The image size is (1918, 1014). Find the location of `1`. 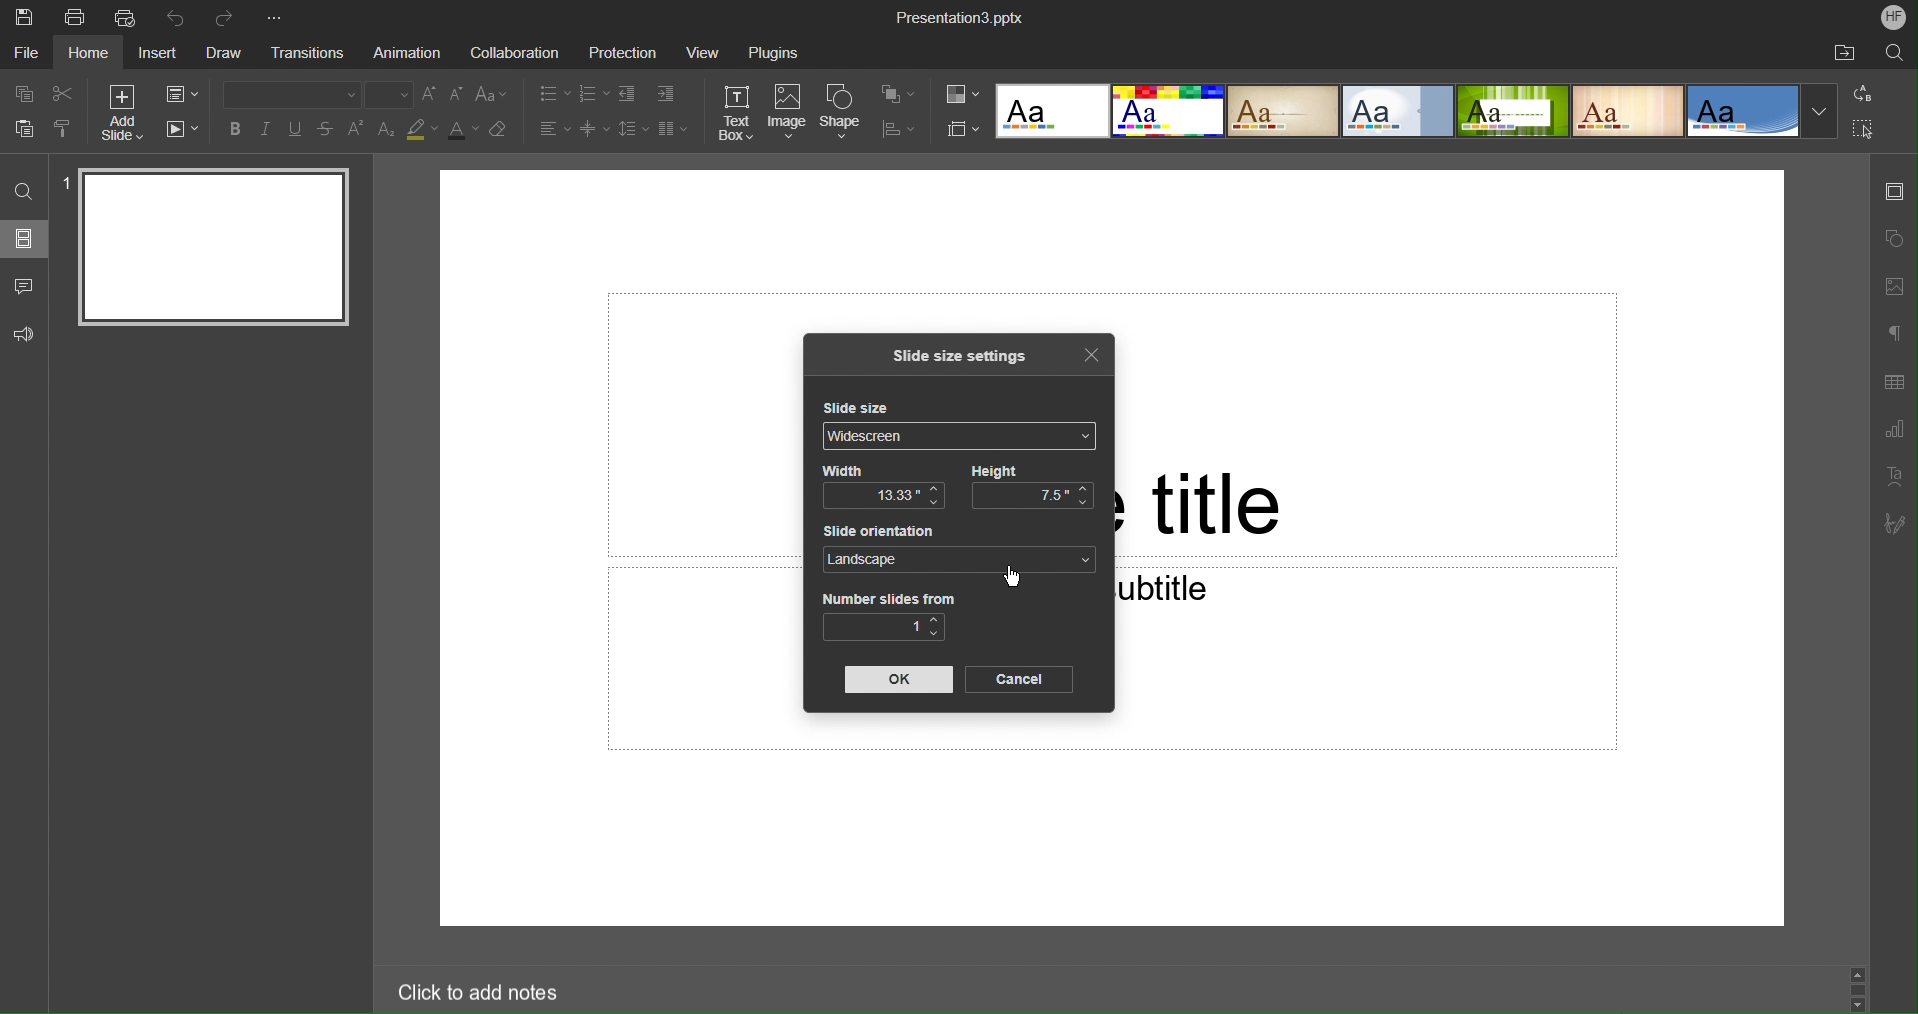

1 is located at coordinates (885, 628).